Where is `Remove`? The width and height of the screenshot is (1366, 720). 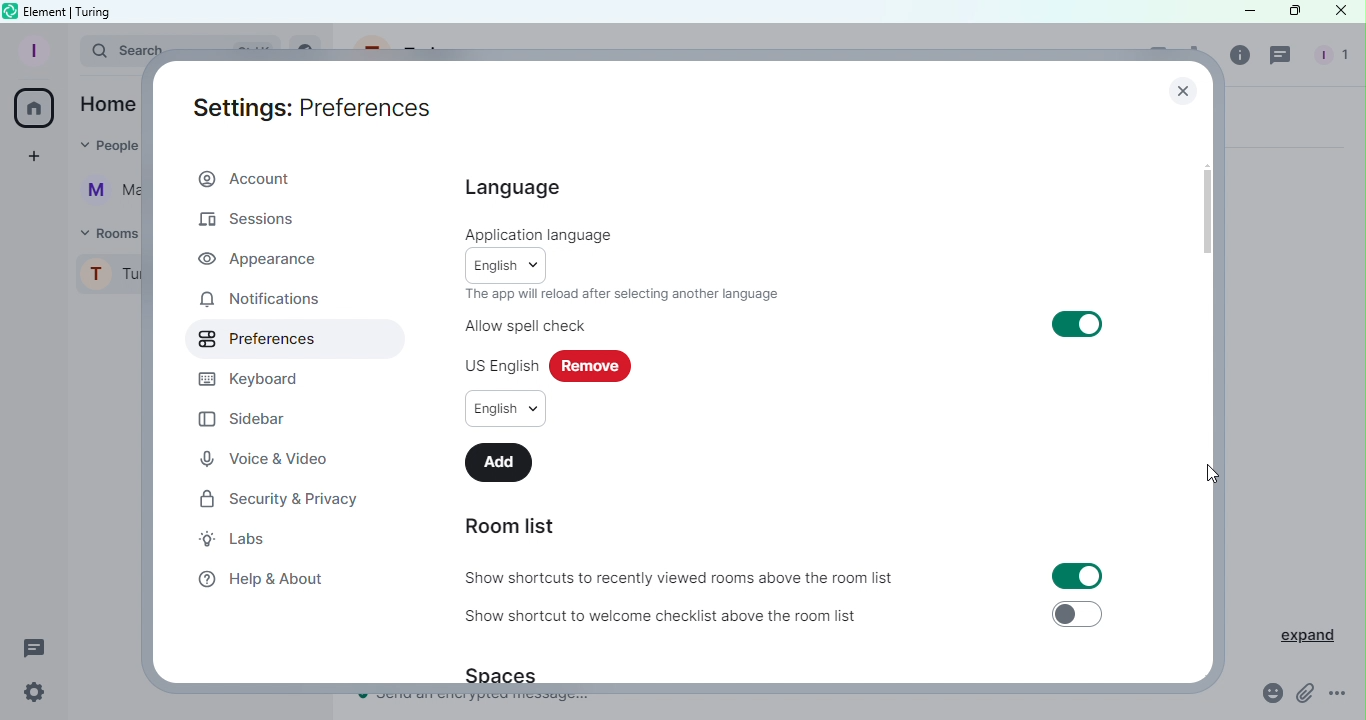 Remove is located at coordinates (592, 367).